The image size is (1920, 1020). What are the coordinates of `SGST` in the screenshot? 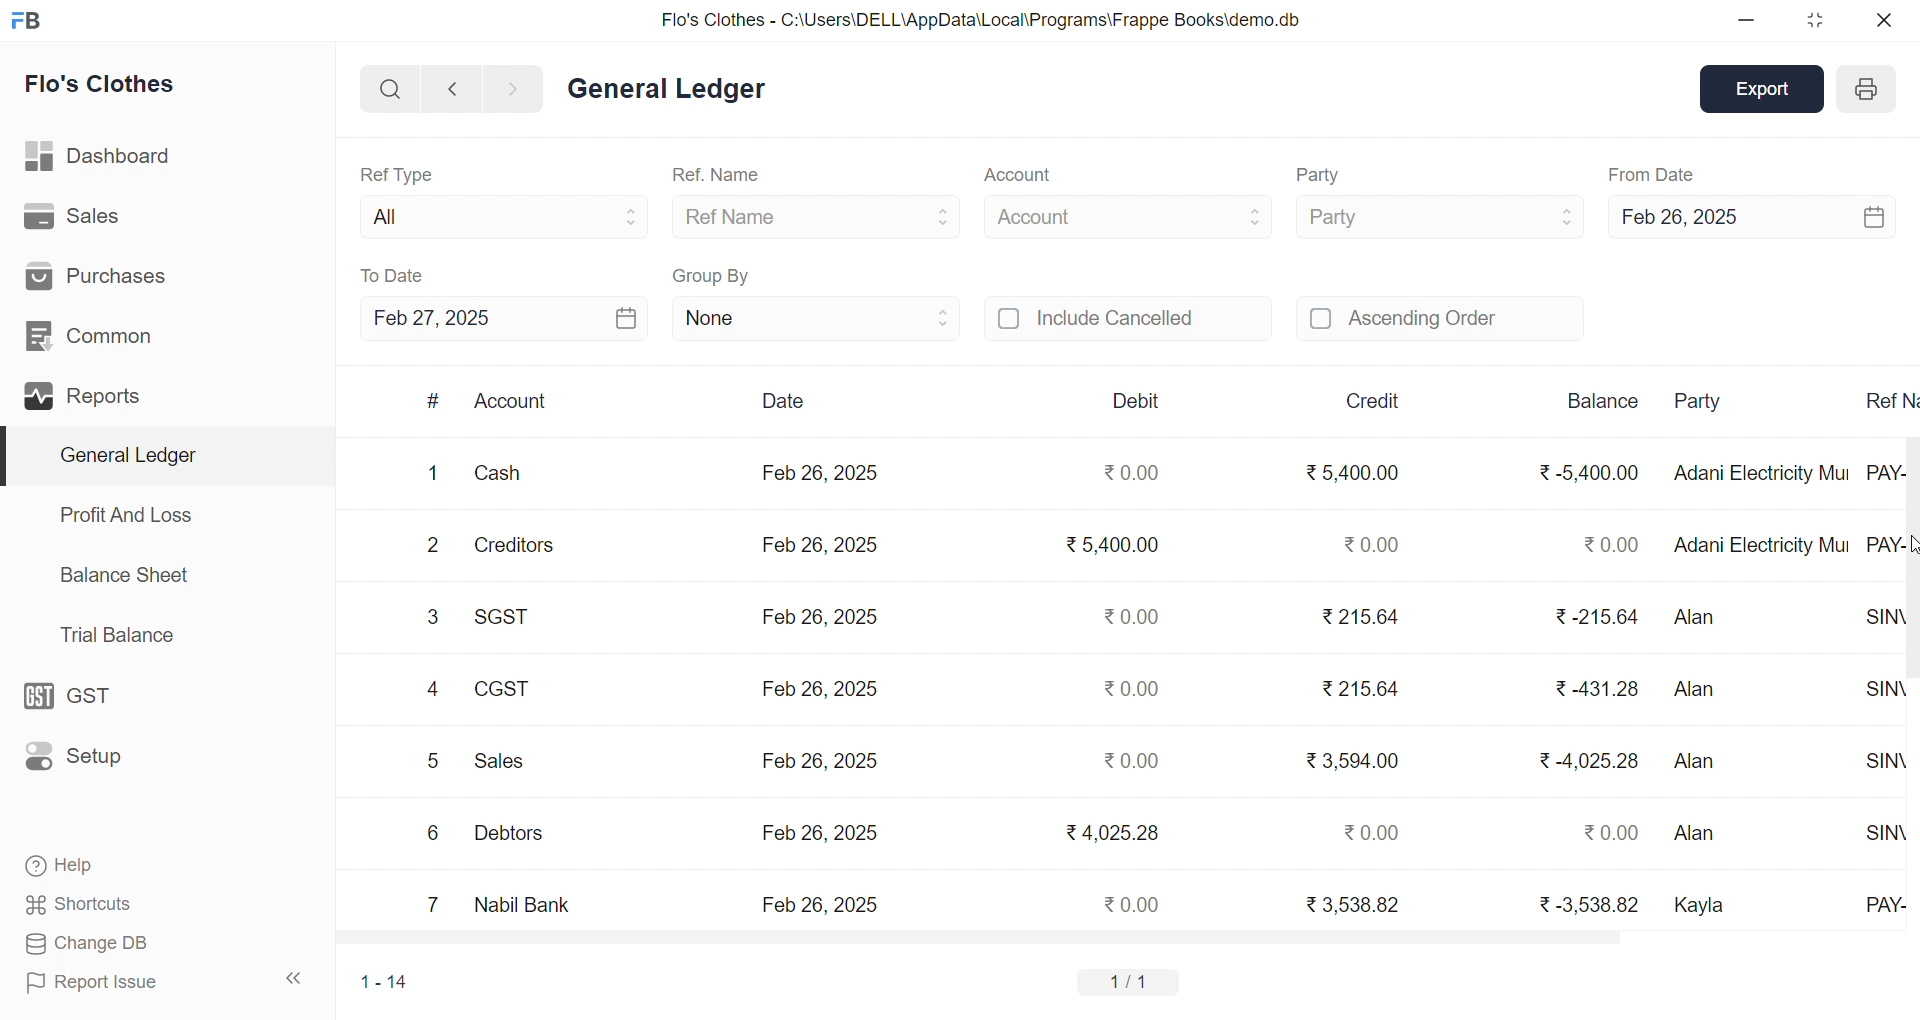 It's located at (508, 615).